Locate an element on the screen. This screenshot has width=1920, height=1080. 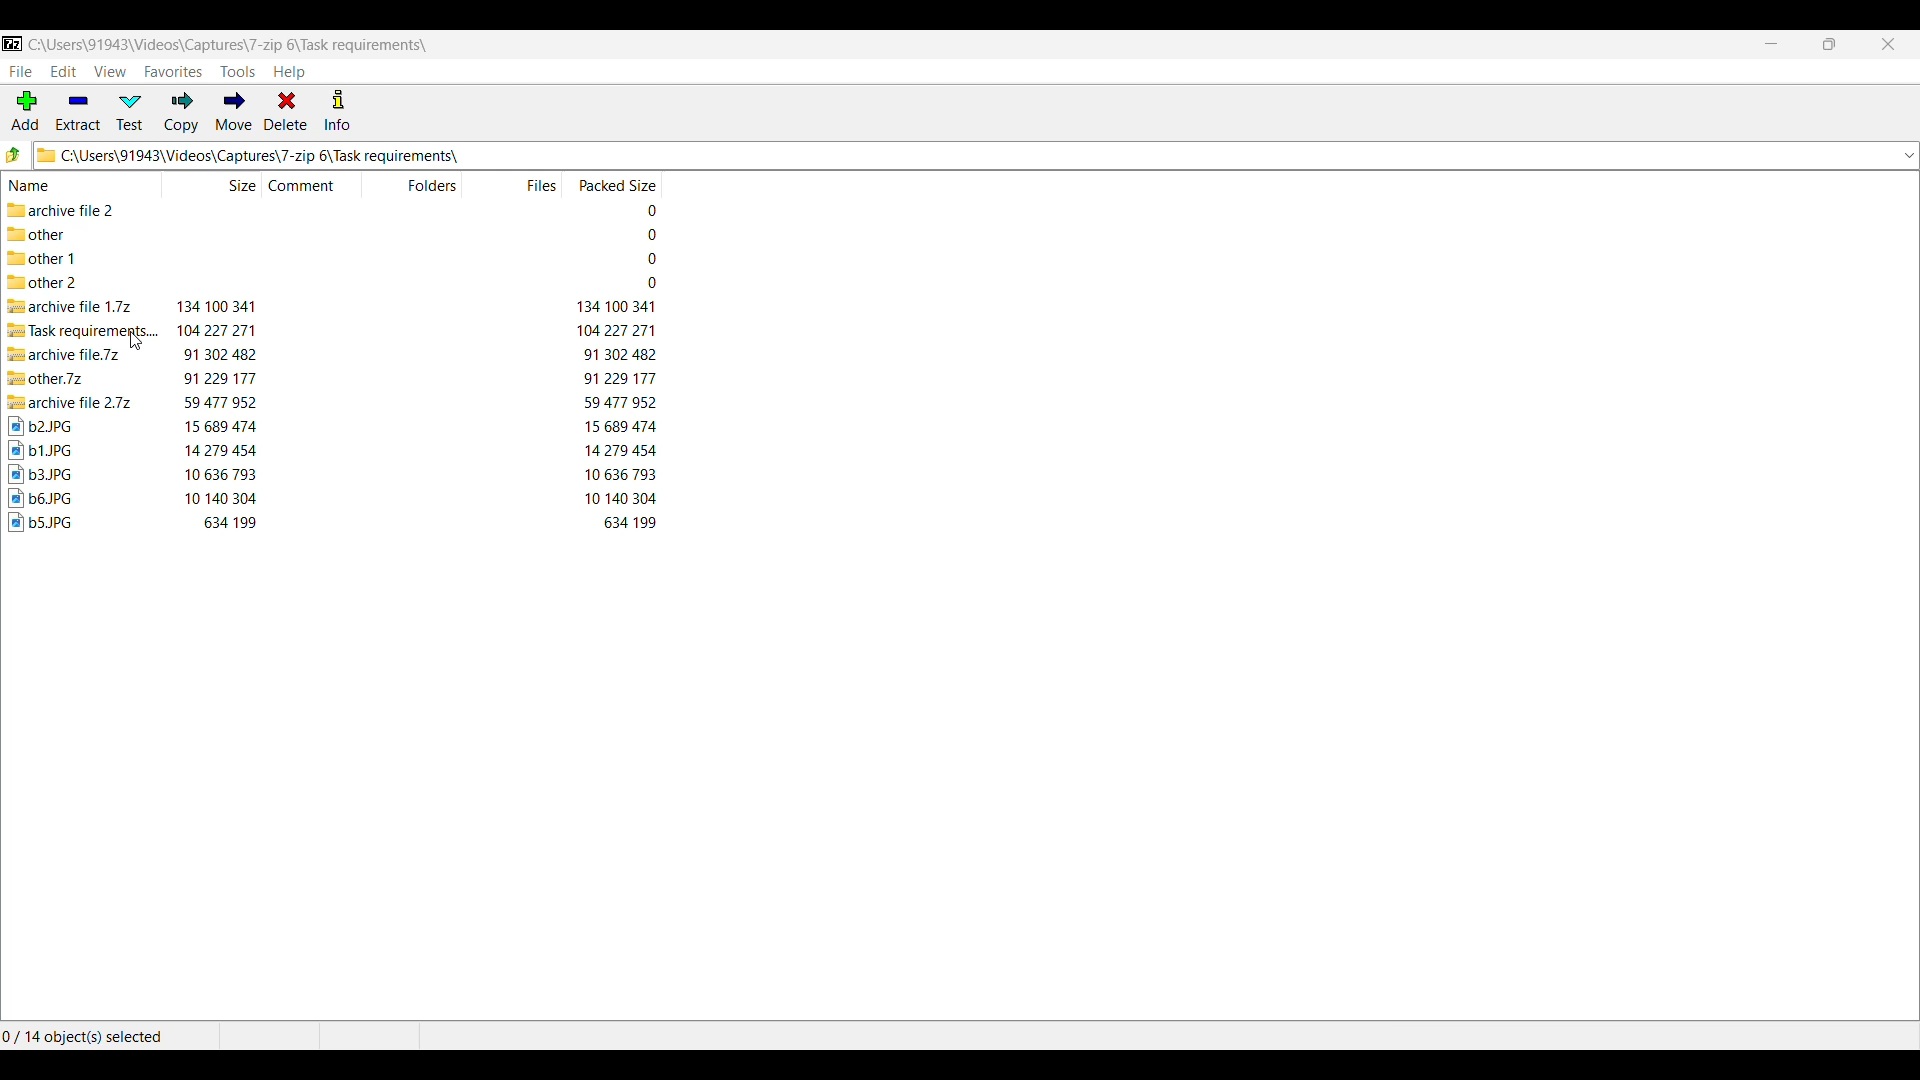
size is located at coordinates (221, 401).